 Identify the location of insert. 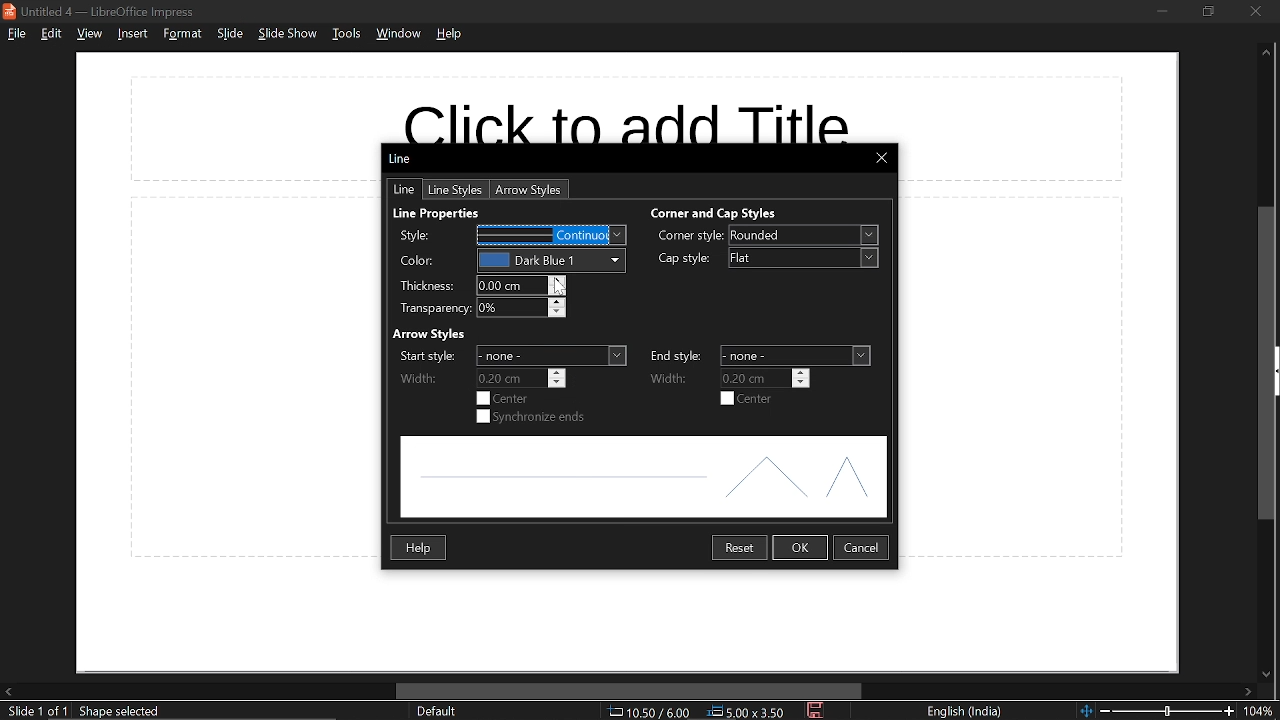
(131, 34).